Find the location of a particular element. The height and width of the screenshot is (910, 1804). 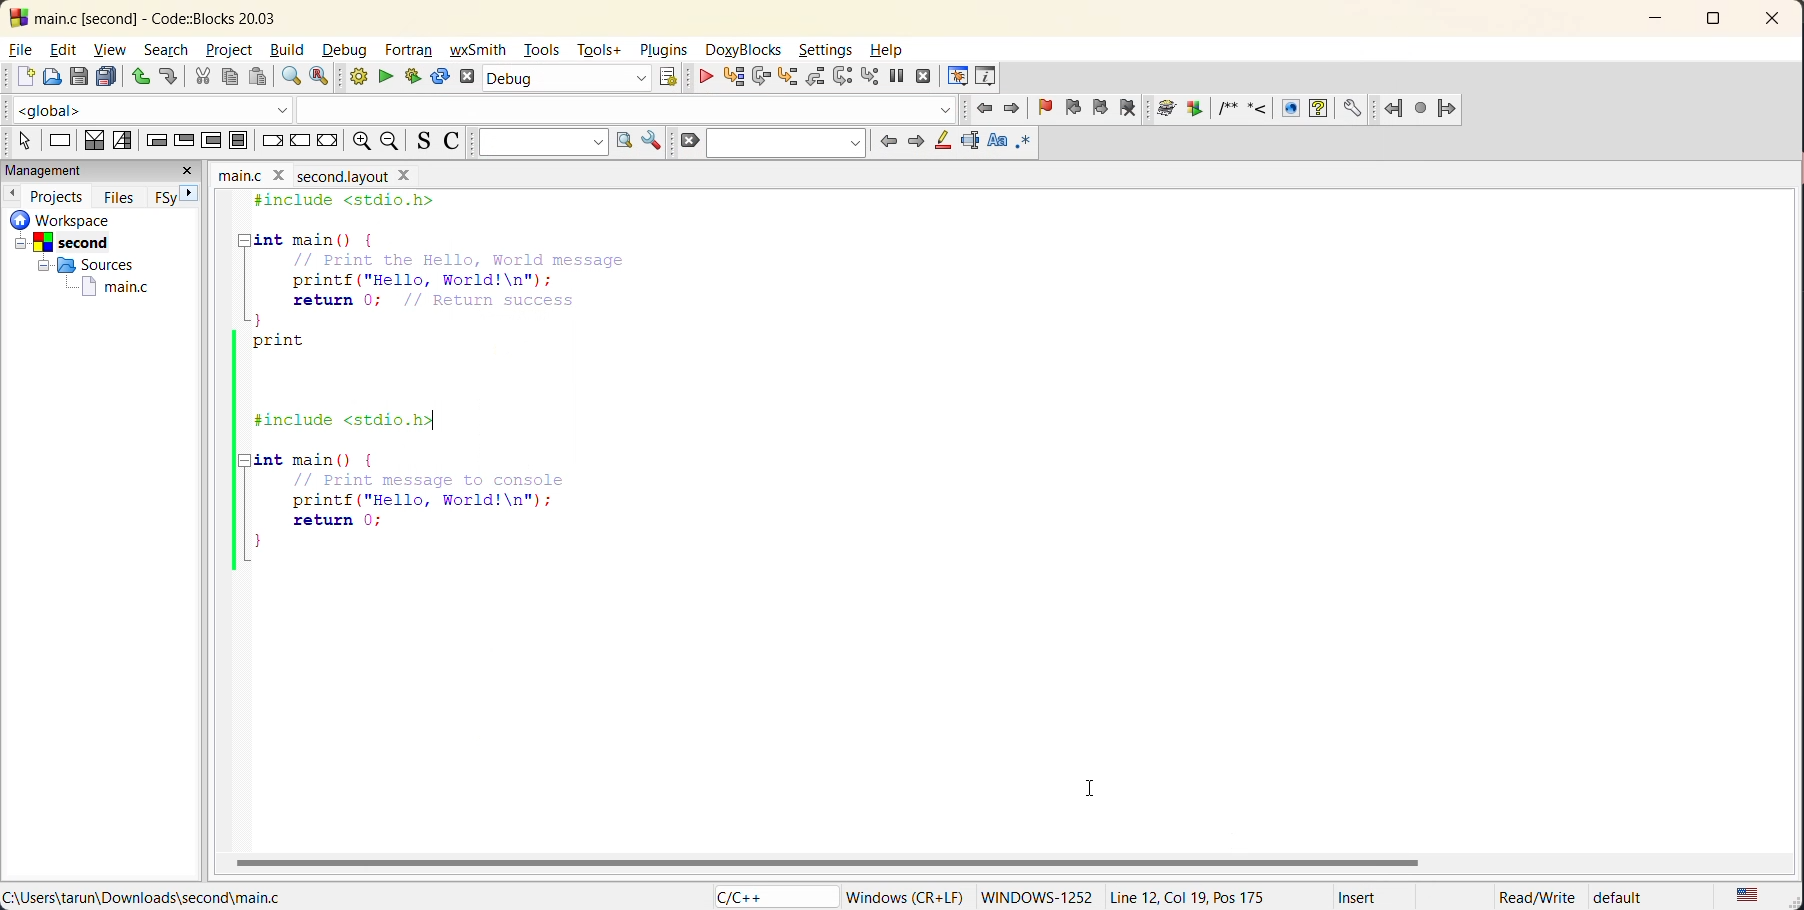

doxyblocks references is located at coordinates (1260, 108).